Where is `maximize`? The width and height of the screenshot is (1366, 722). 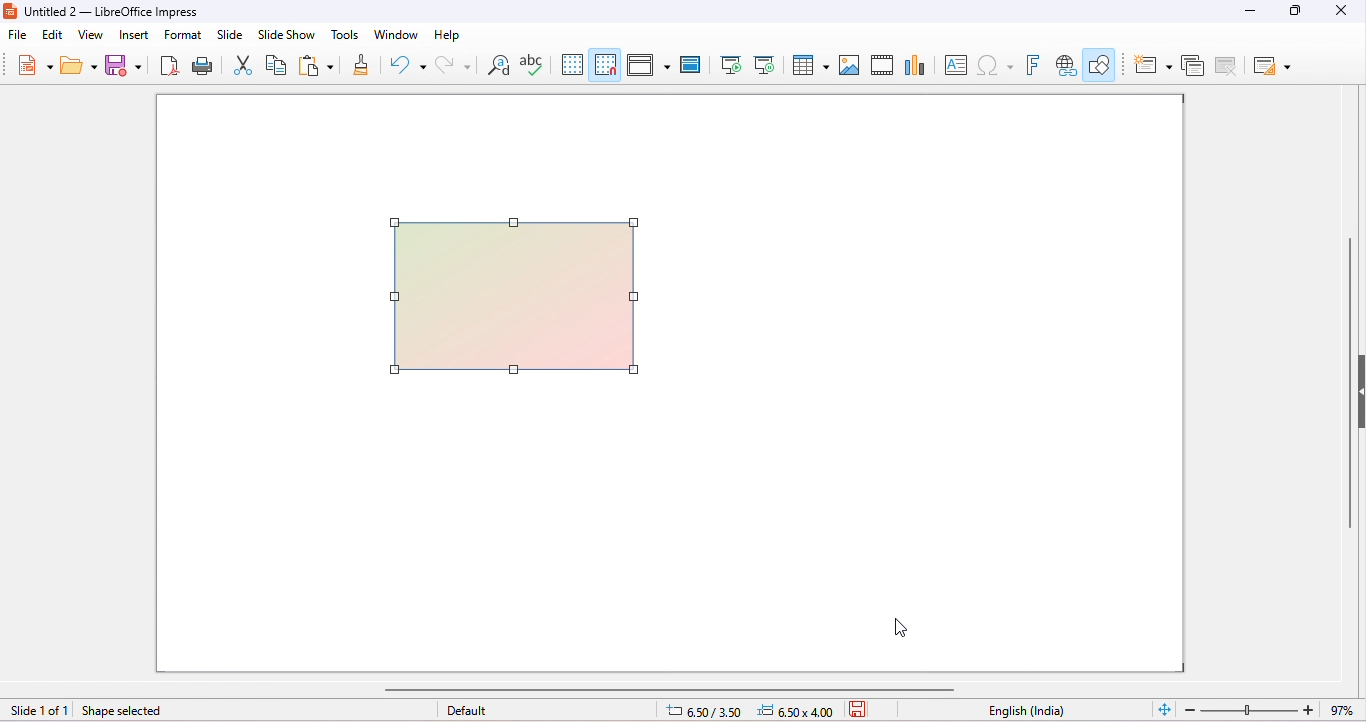
maximize is located at coordinates (1298, 11).